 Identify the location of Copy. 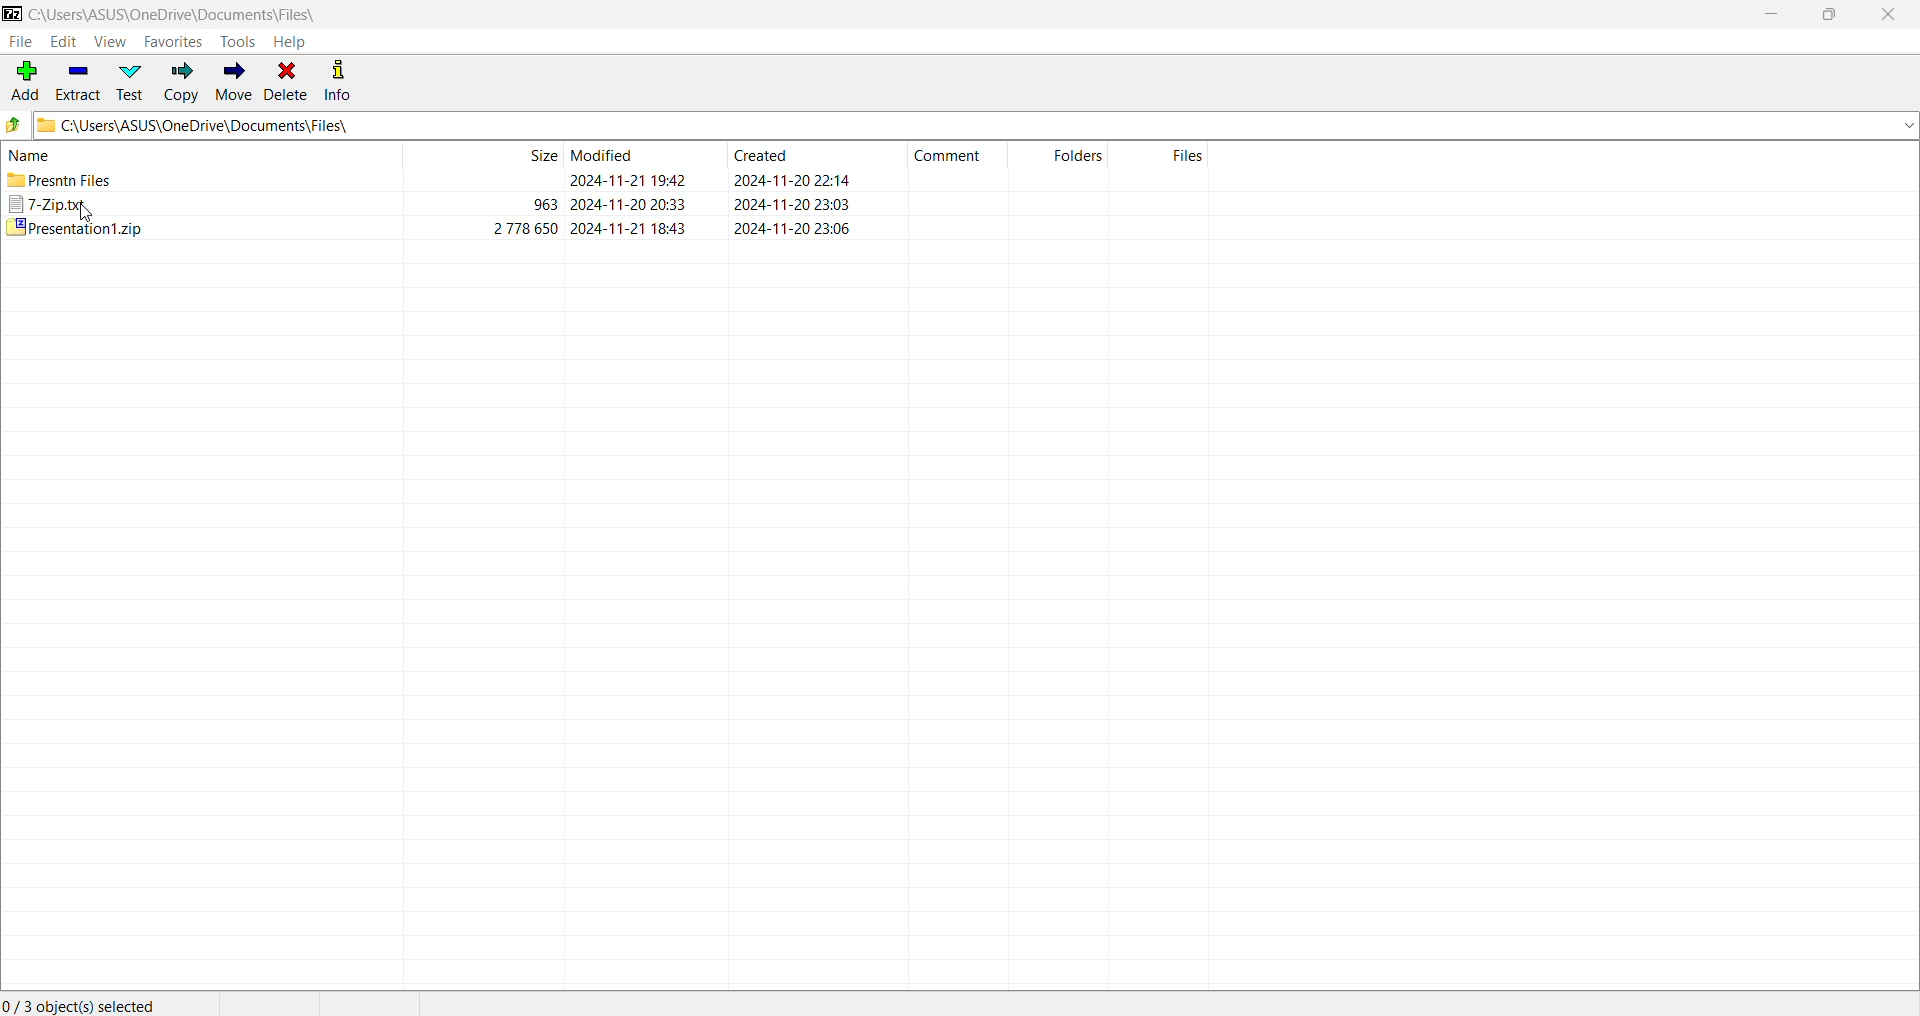
(178, 83).